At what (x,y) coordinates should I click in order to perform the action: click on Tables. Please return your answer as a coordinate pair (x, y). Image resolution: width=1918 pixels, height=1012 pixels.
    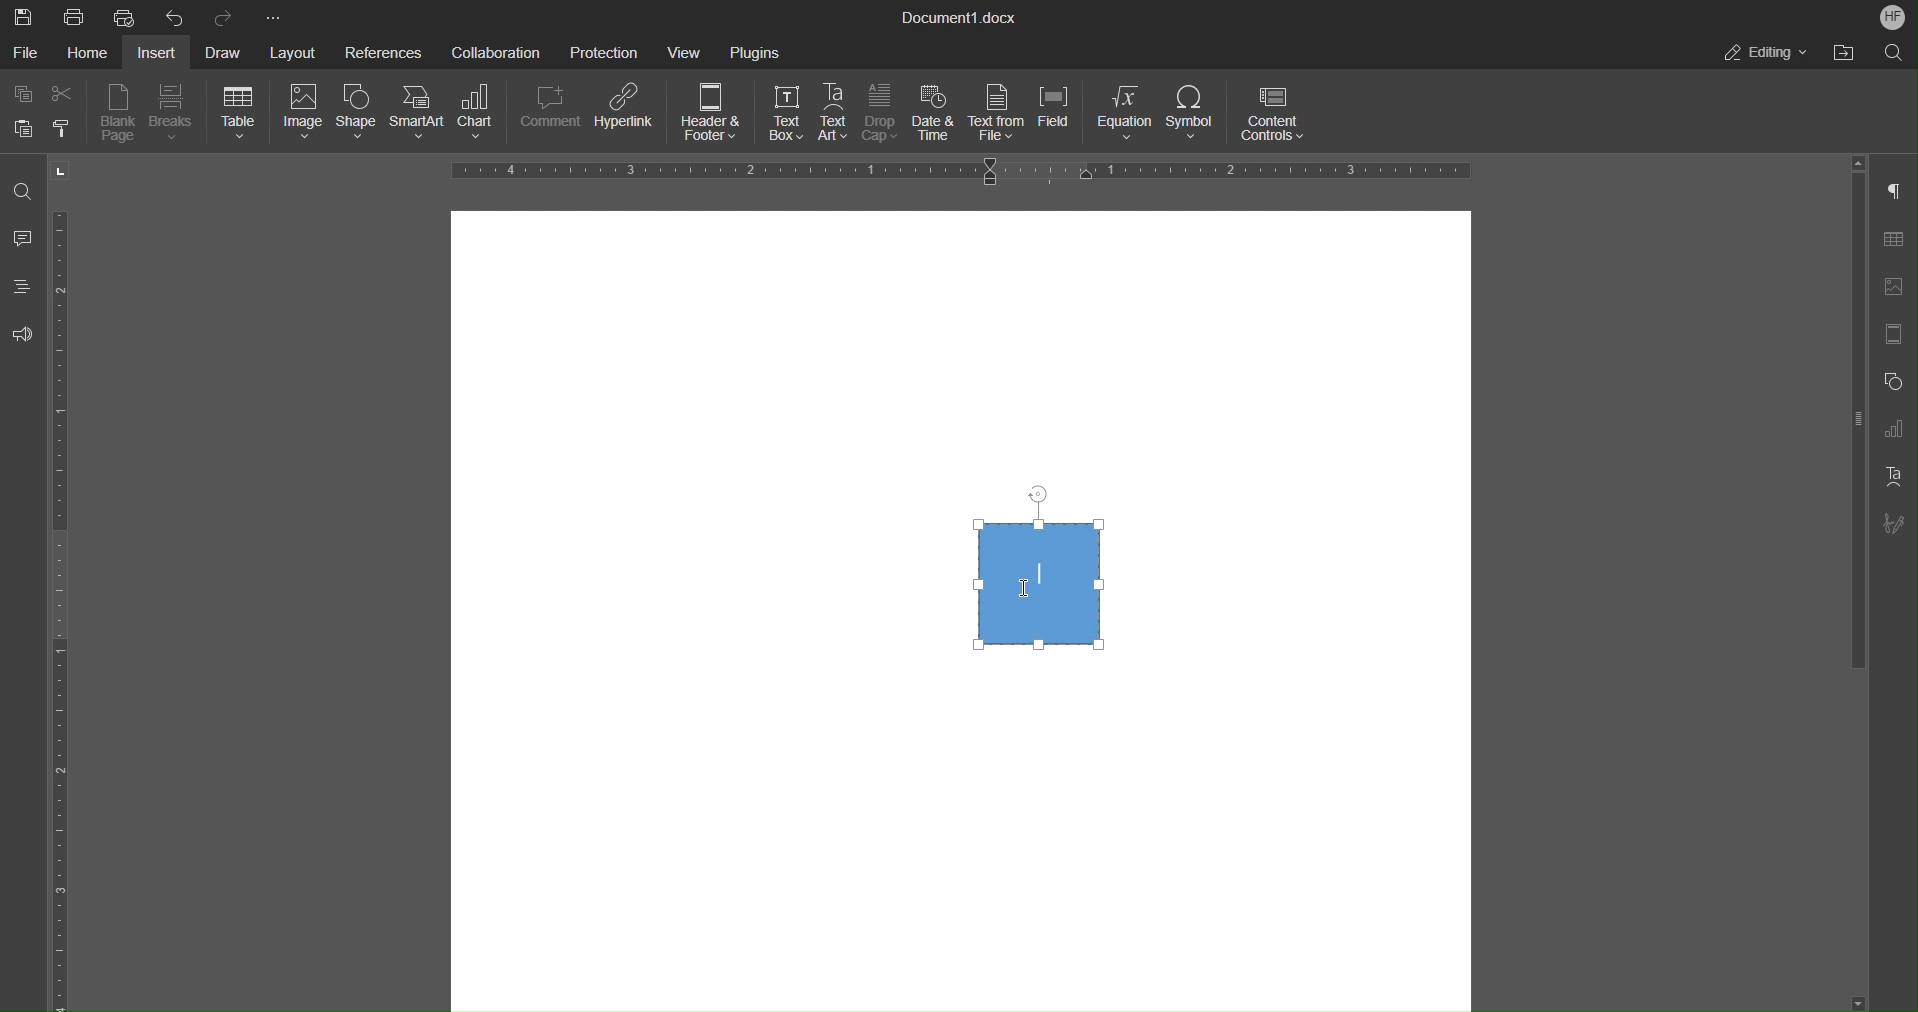
    Looking at the image, I should click on (1900, 239).